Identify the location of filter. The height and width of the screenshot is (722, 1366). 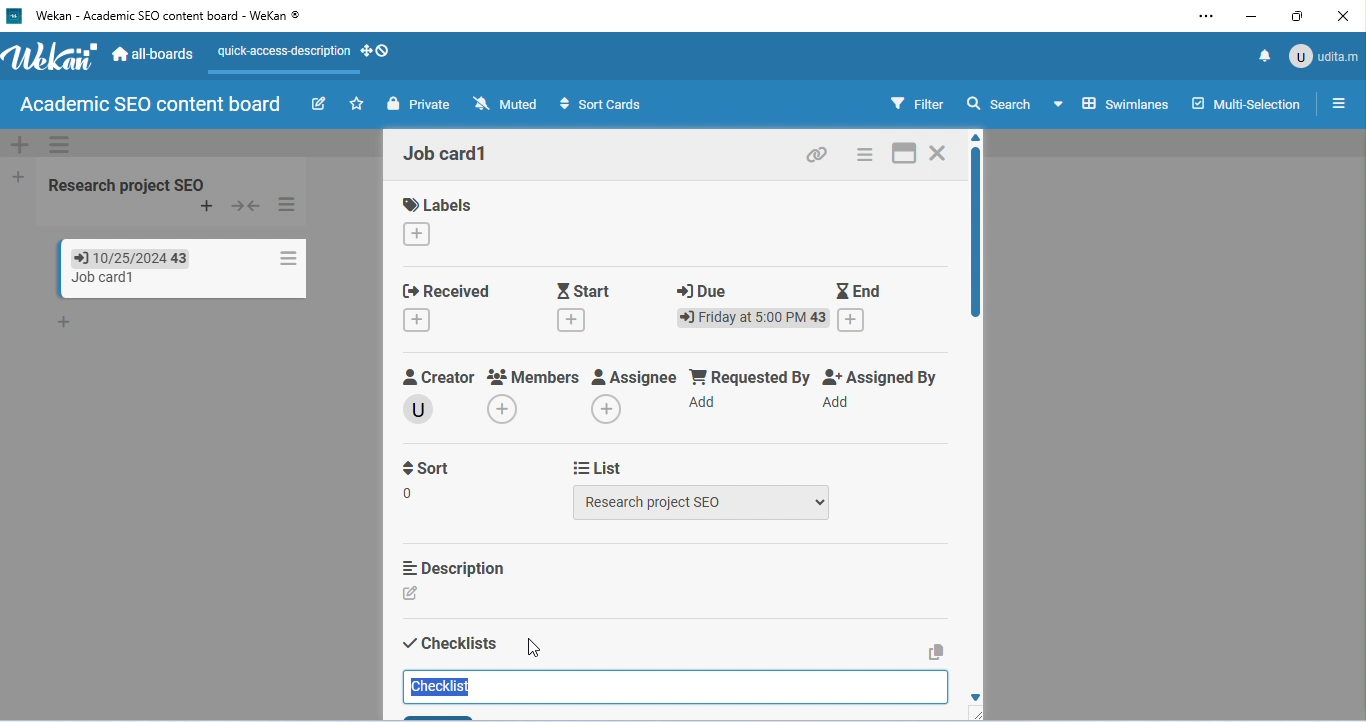
(917, 103).